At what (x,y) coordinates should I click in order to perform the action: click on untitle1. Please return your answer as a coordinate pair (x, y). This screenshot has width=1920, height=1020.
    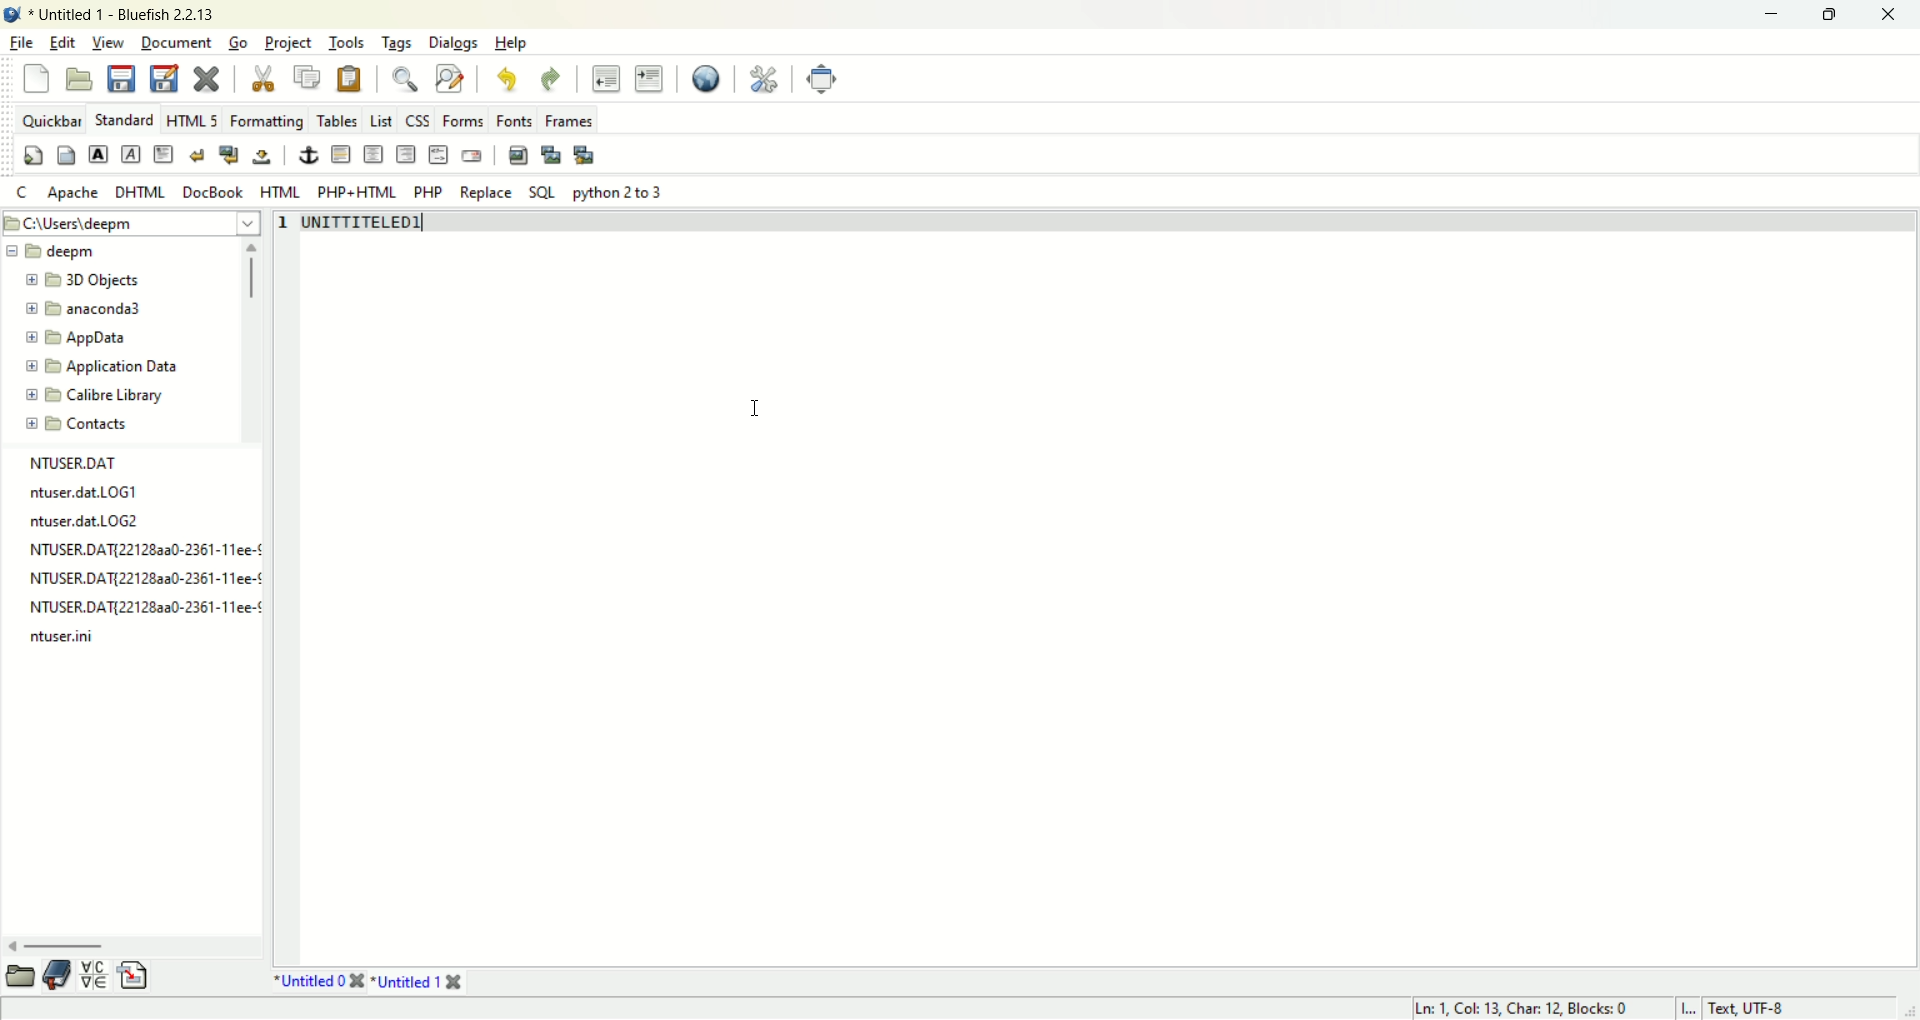
    Looking at the image, I should click on (425, 983).